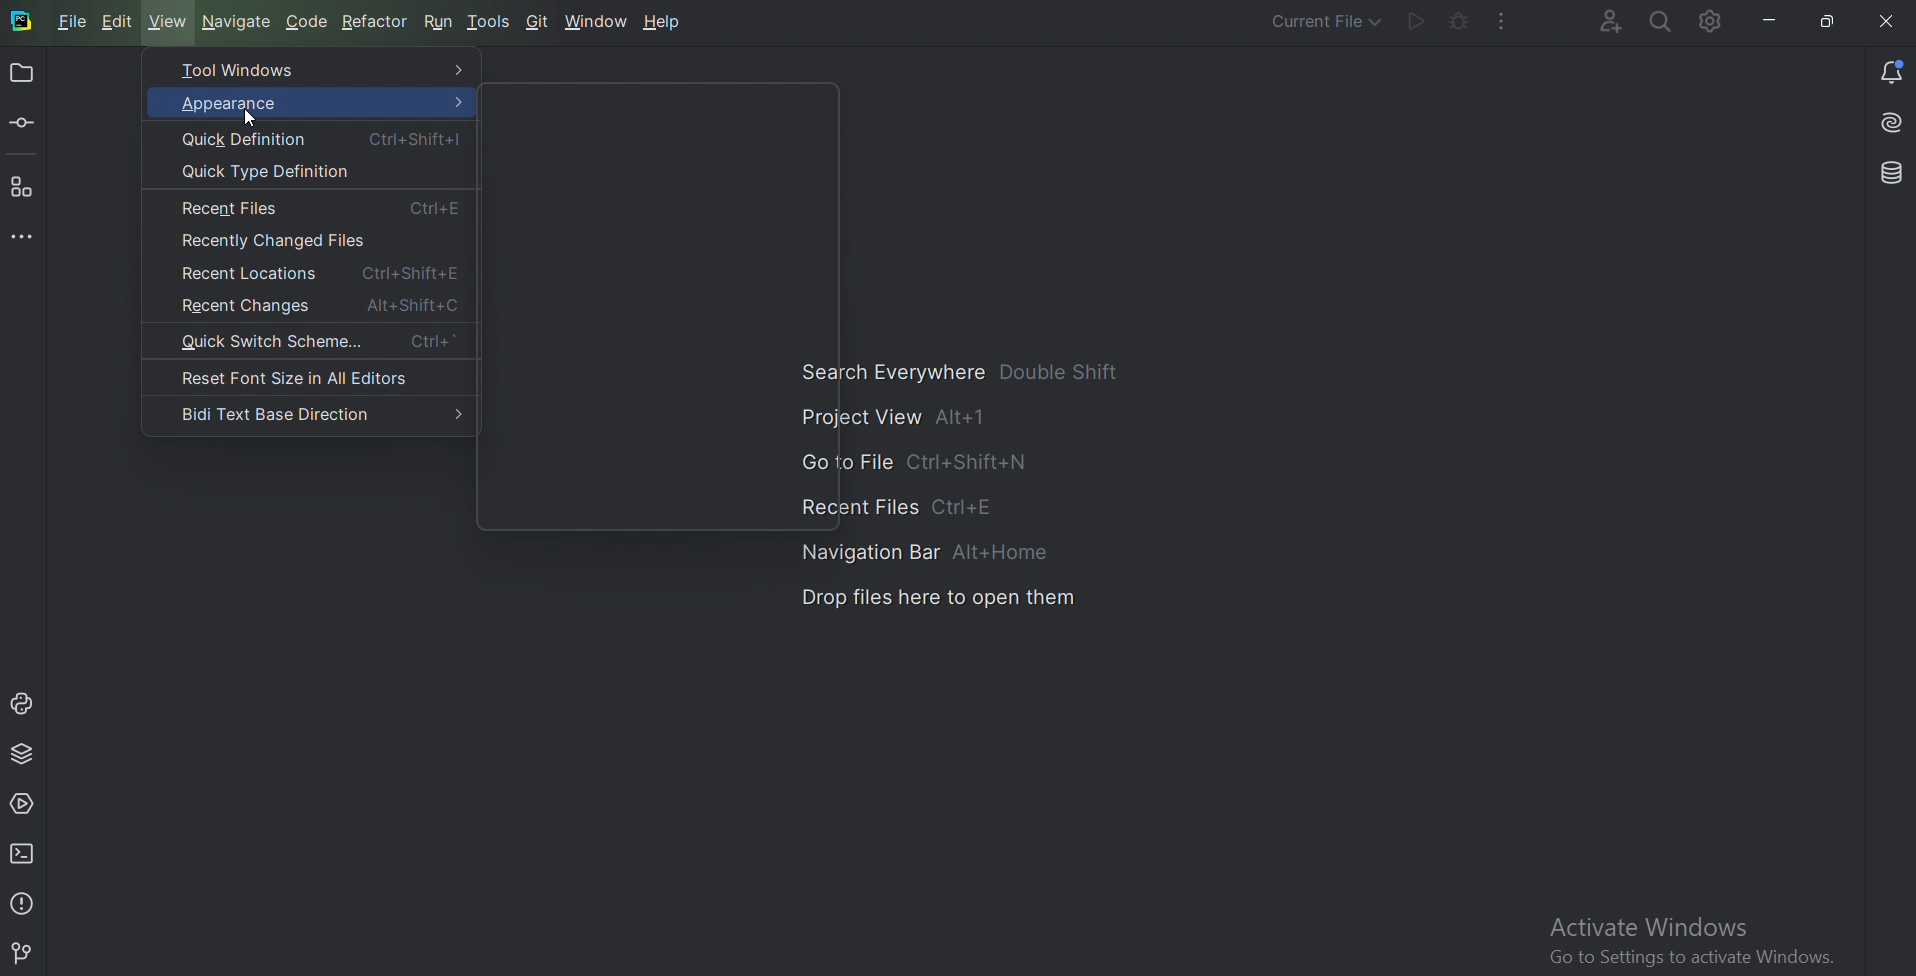  I want to click on Reset font size in all editors, so click(311, 378).